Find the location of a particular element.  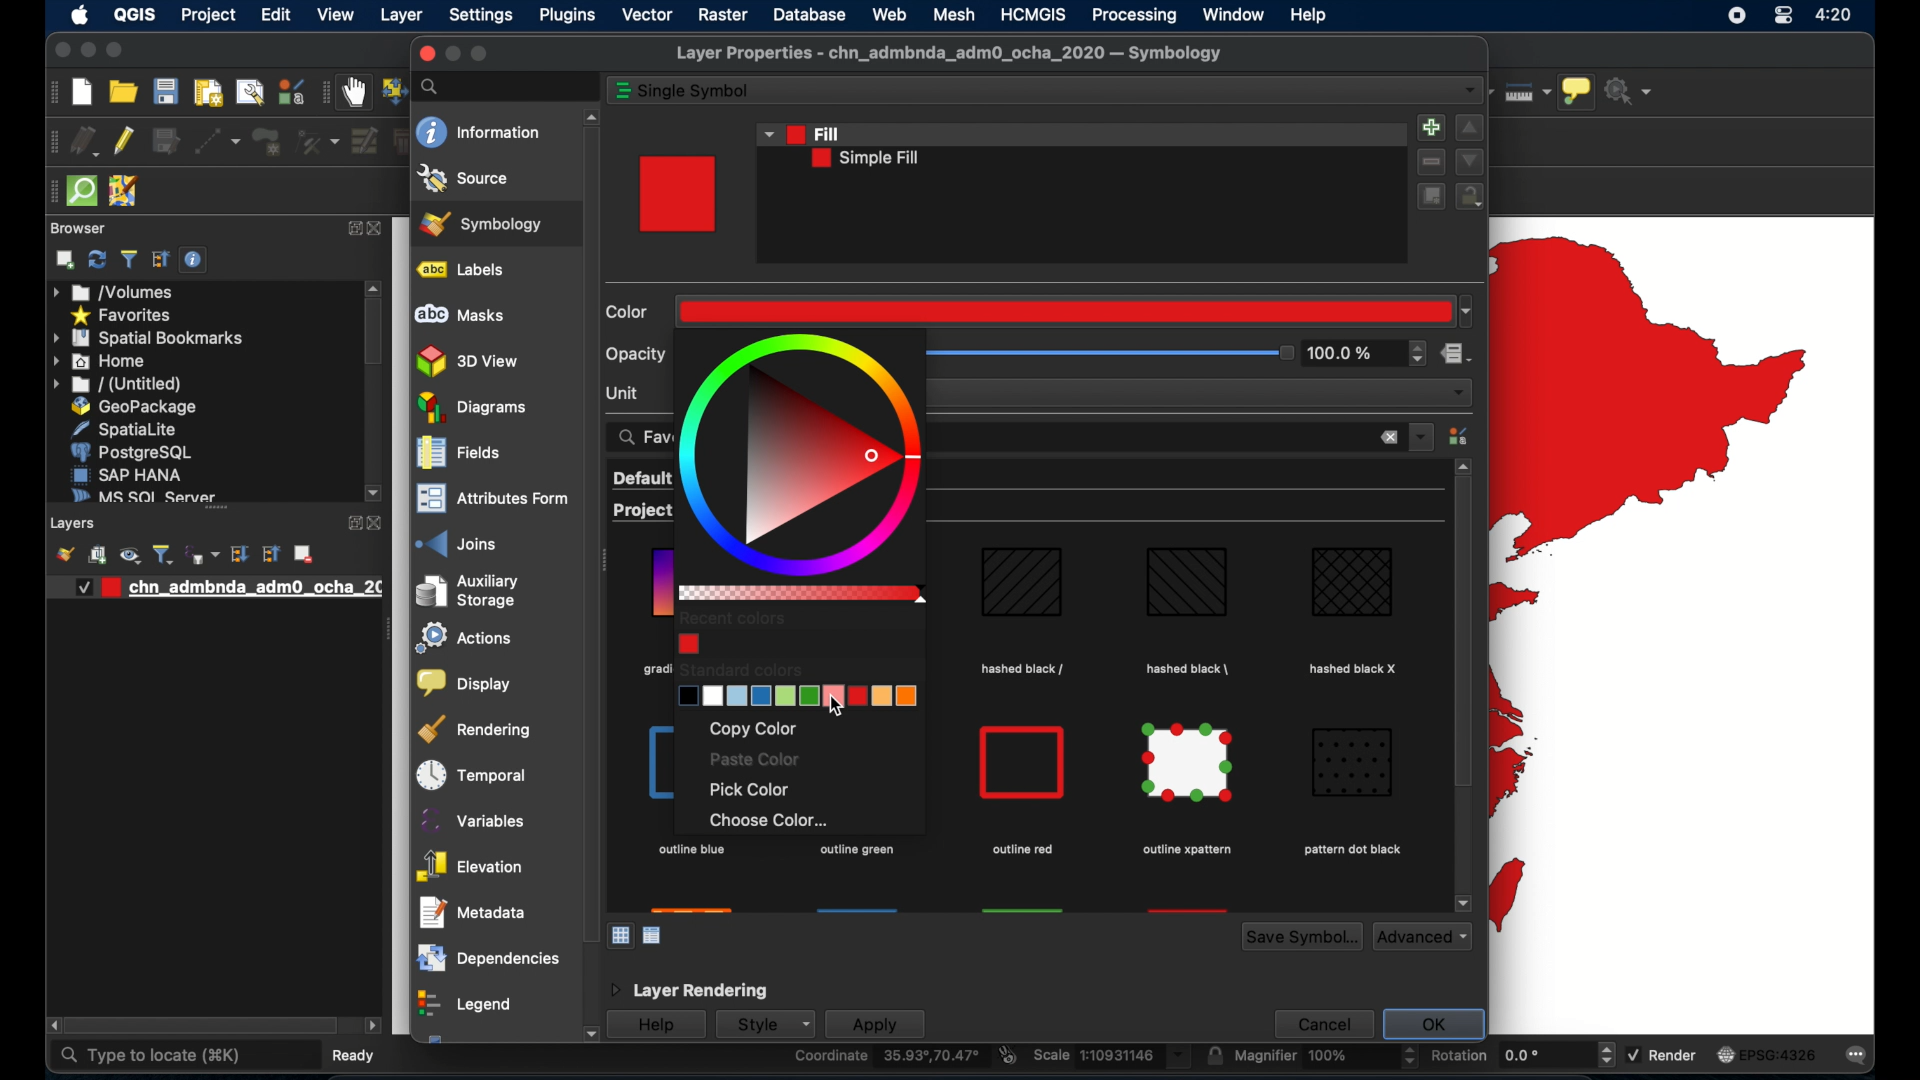

rotation is located at coordinates (1508, 1058).